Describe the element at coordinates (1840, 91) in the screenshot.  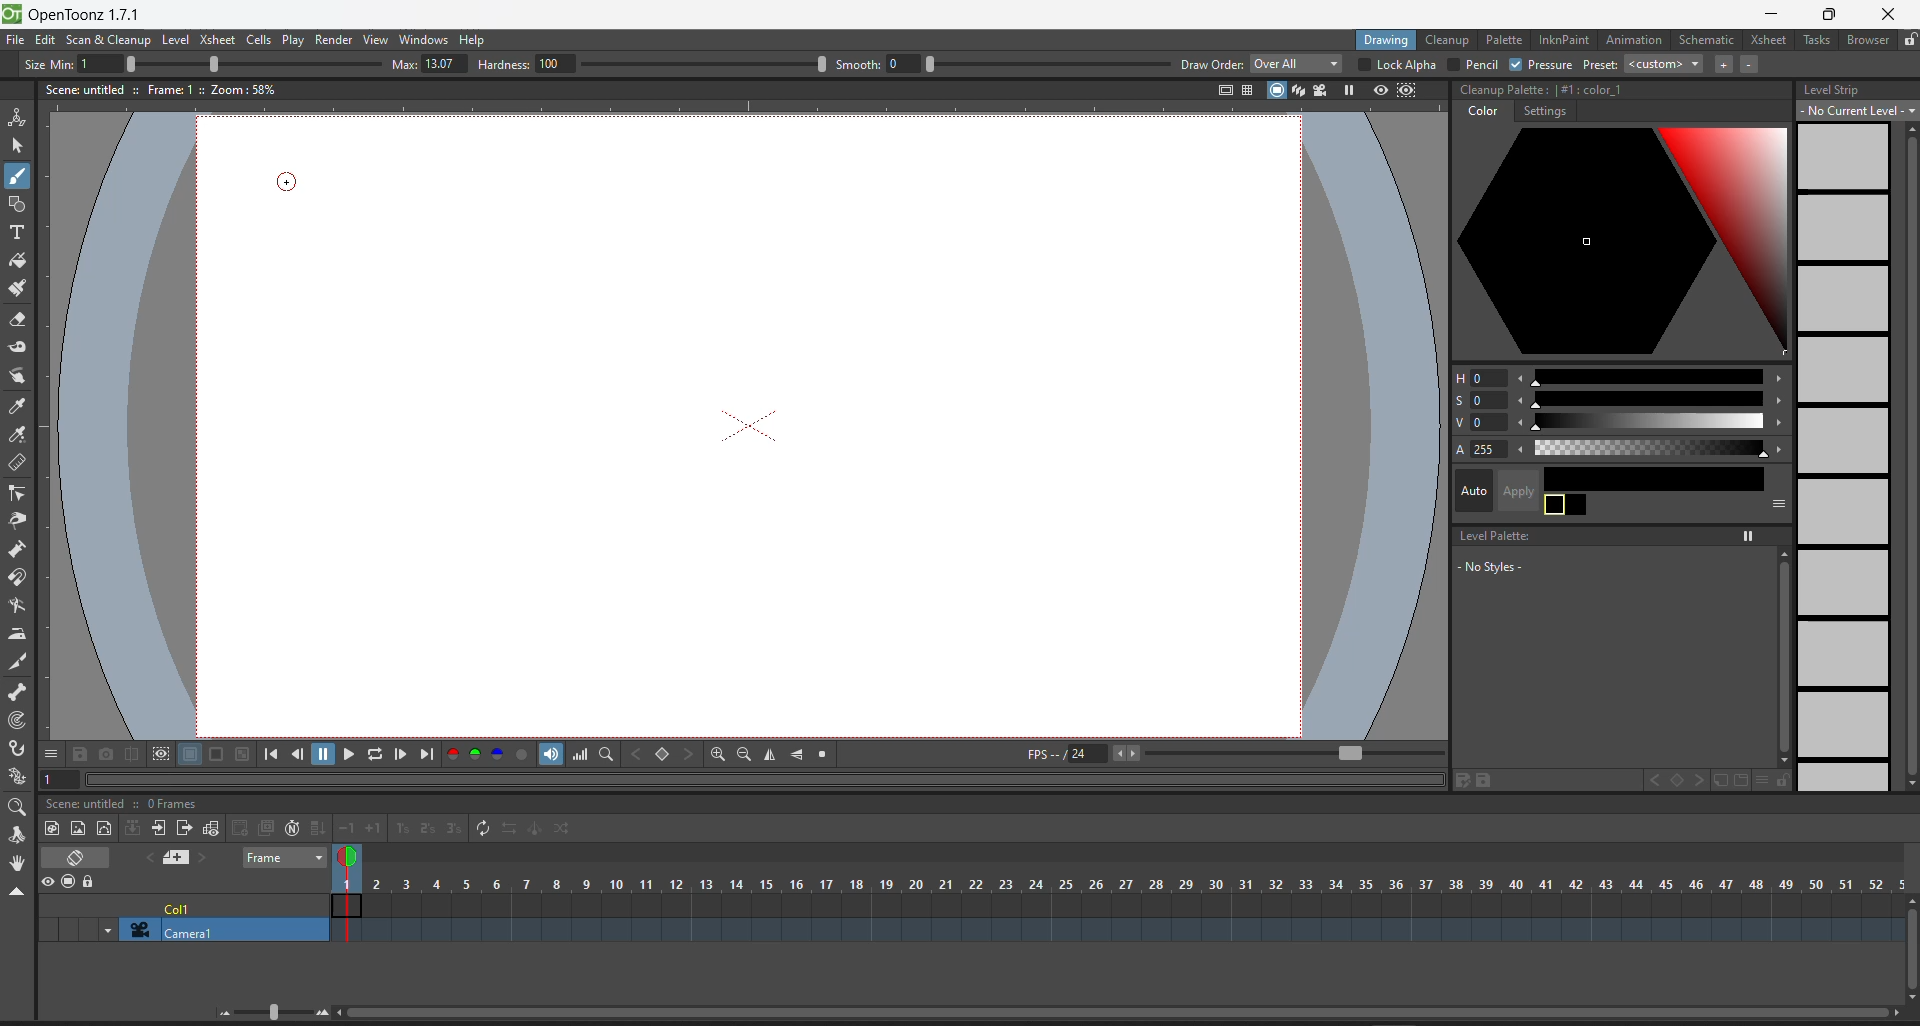
I see `level strip` at that location.